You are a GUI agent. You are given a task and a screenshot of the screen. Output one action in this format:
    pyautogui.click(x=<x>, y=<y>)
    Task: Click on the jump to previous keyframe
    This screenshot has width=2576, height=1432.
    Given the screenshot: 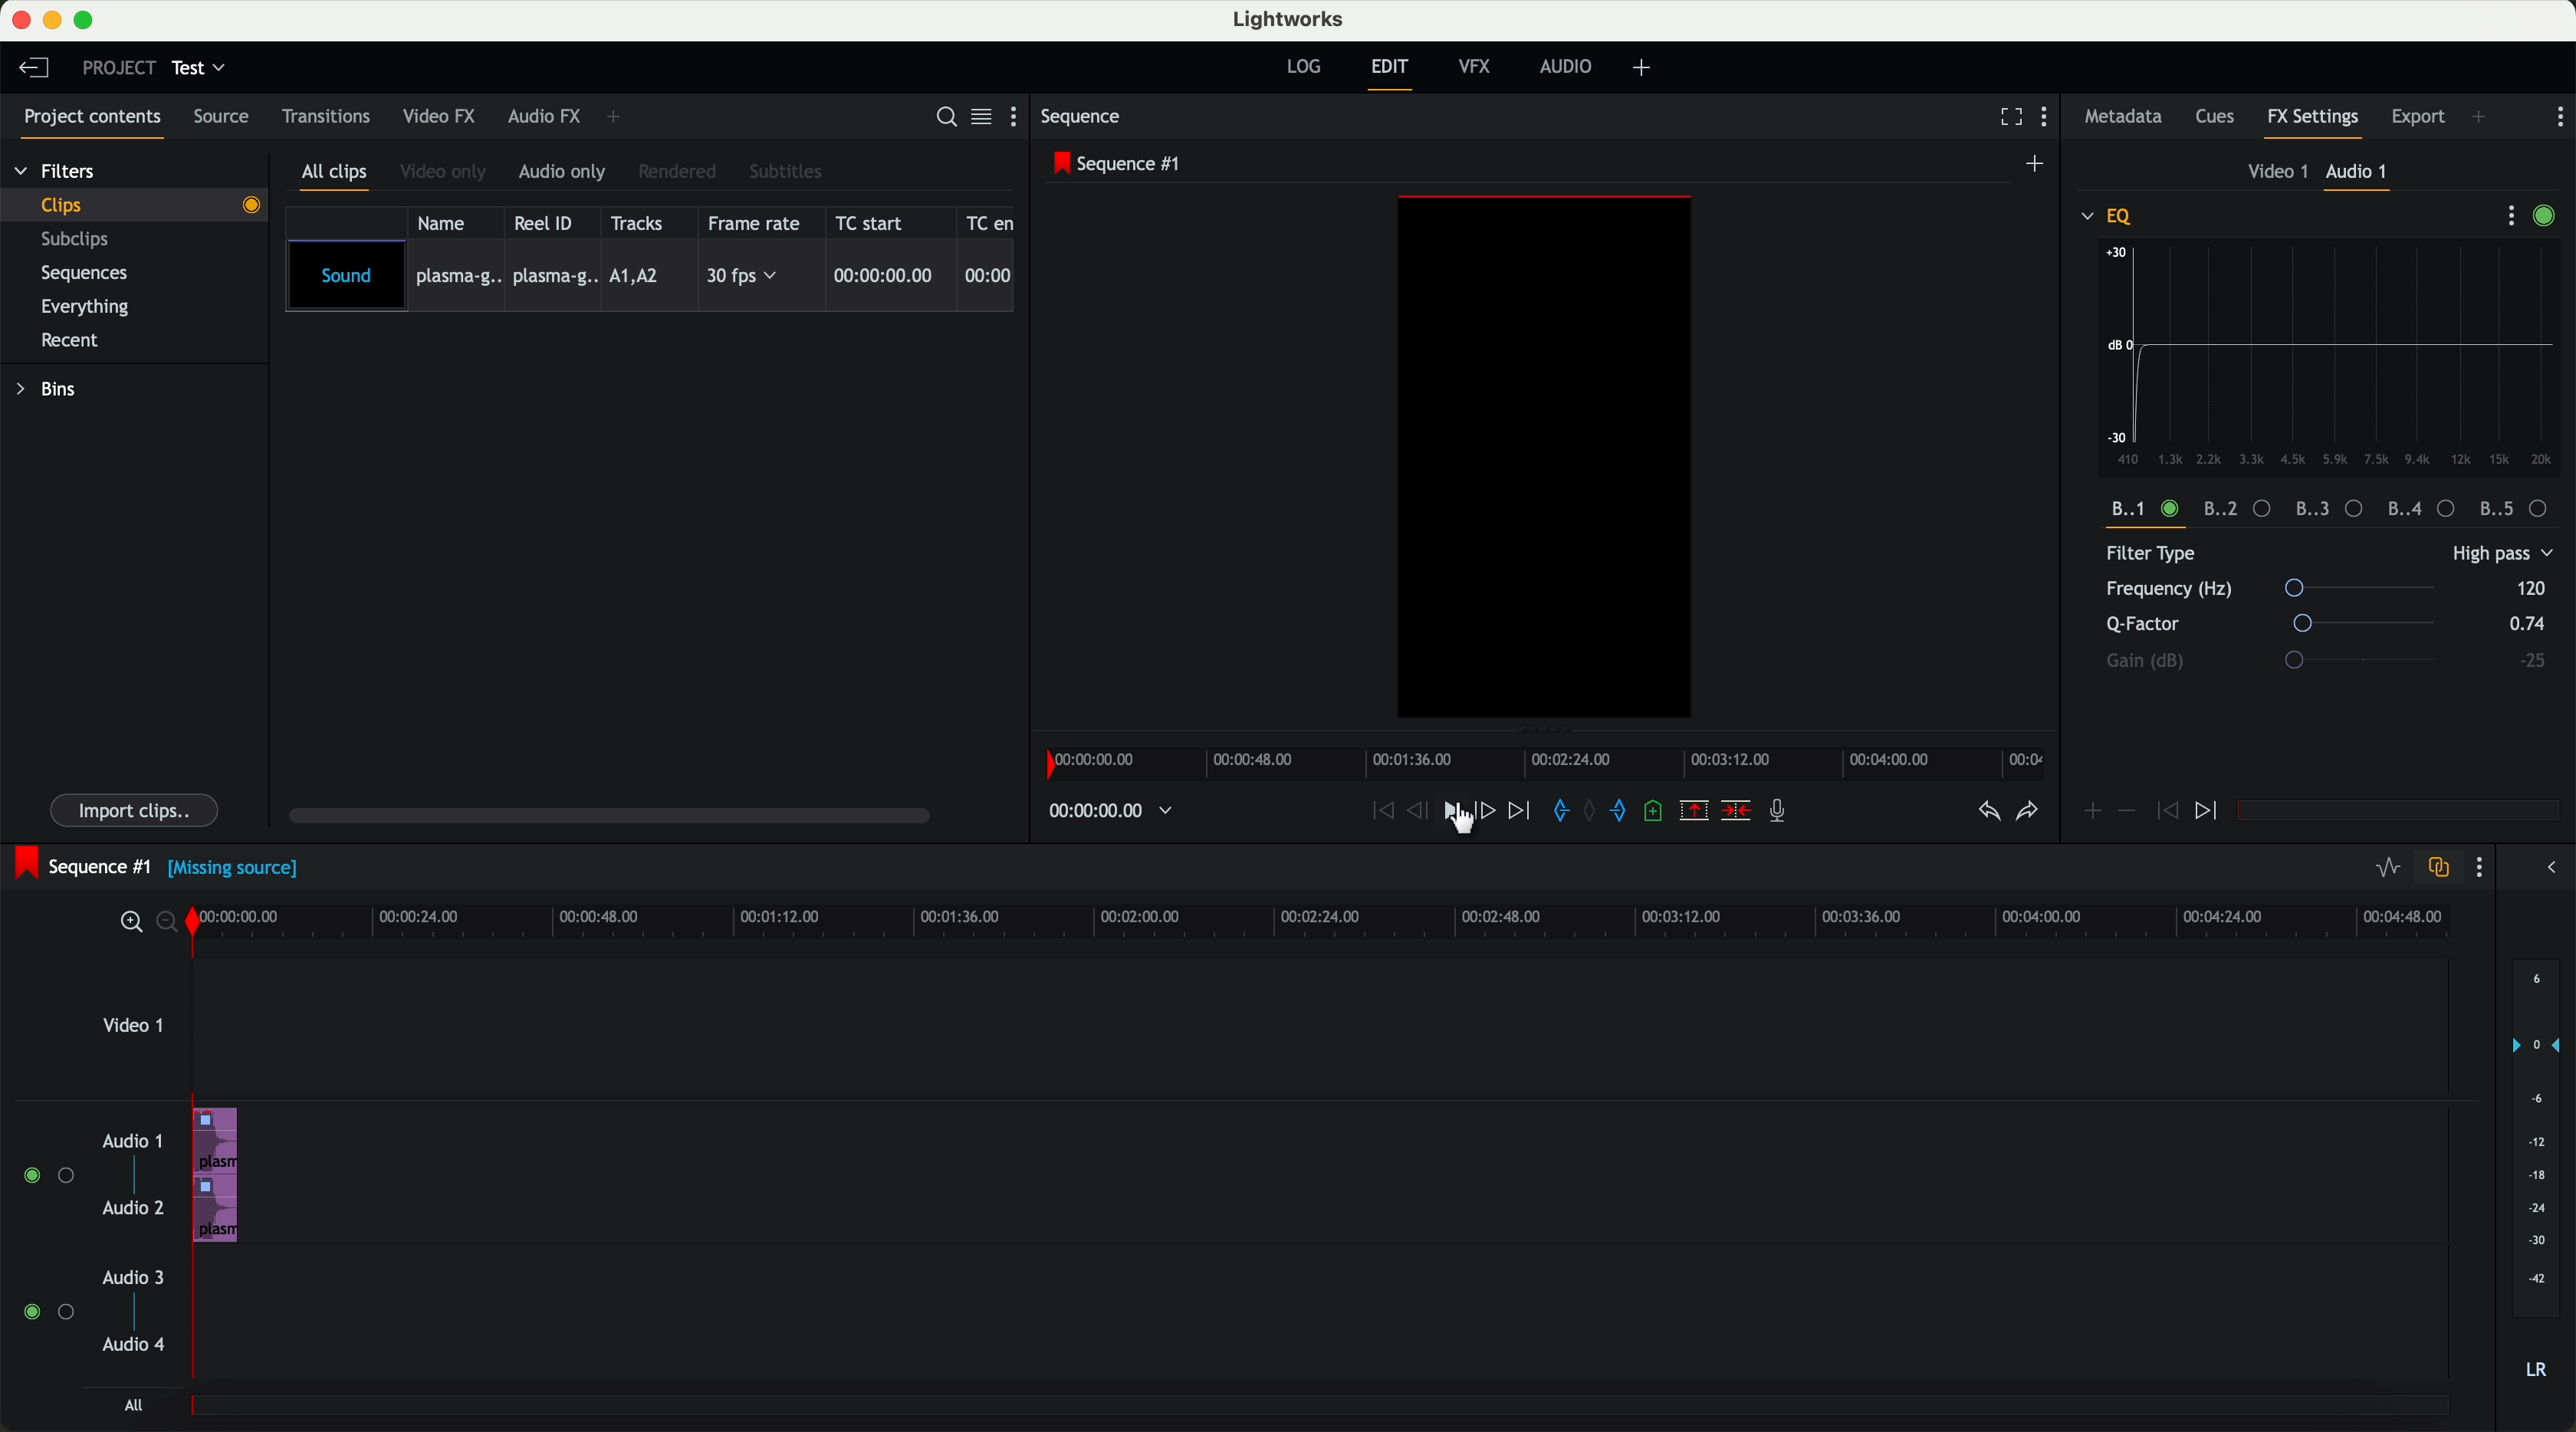 What is the action you would take?
    pyautogui.click(x=2168, y=816)
    